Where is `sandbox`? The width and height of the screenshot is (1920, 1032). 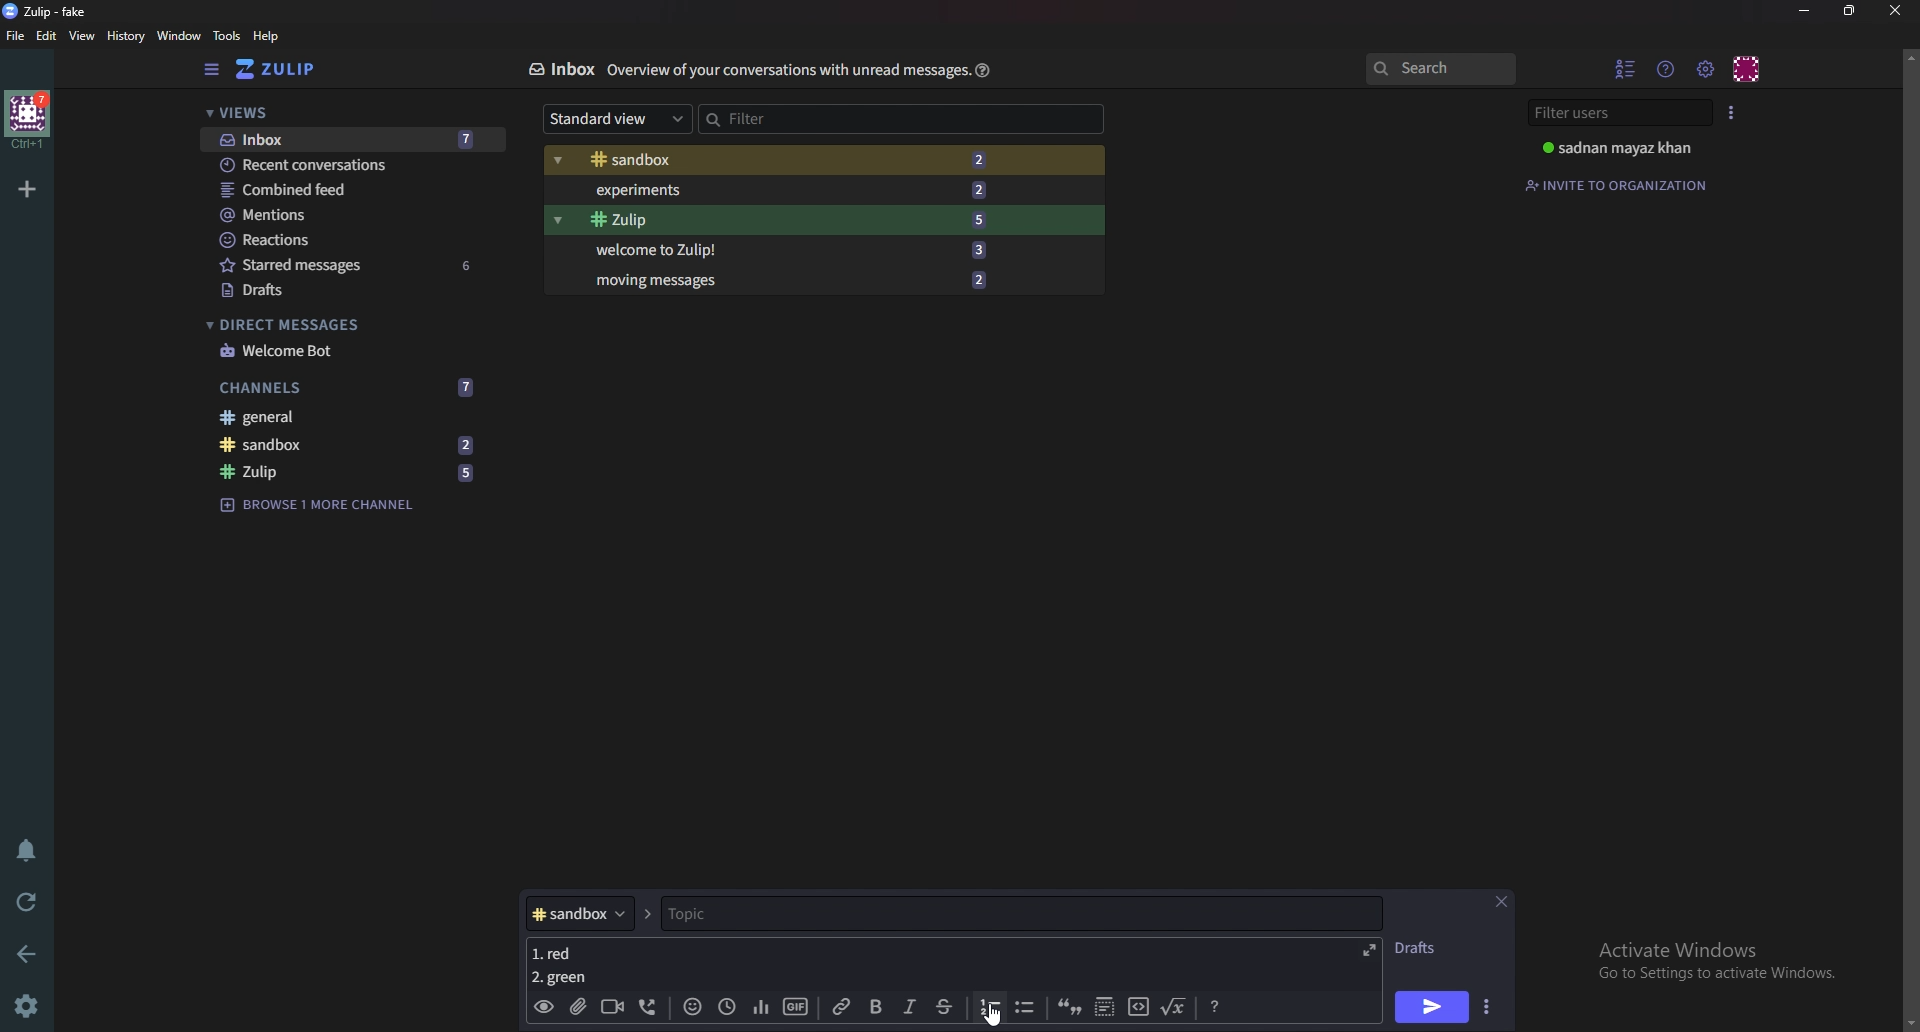 sandbox is located at coordinates (353, 445).